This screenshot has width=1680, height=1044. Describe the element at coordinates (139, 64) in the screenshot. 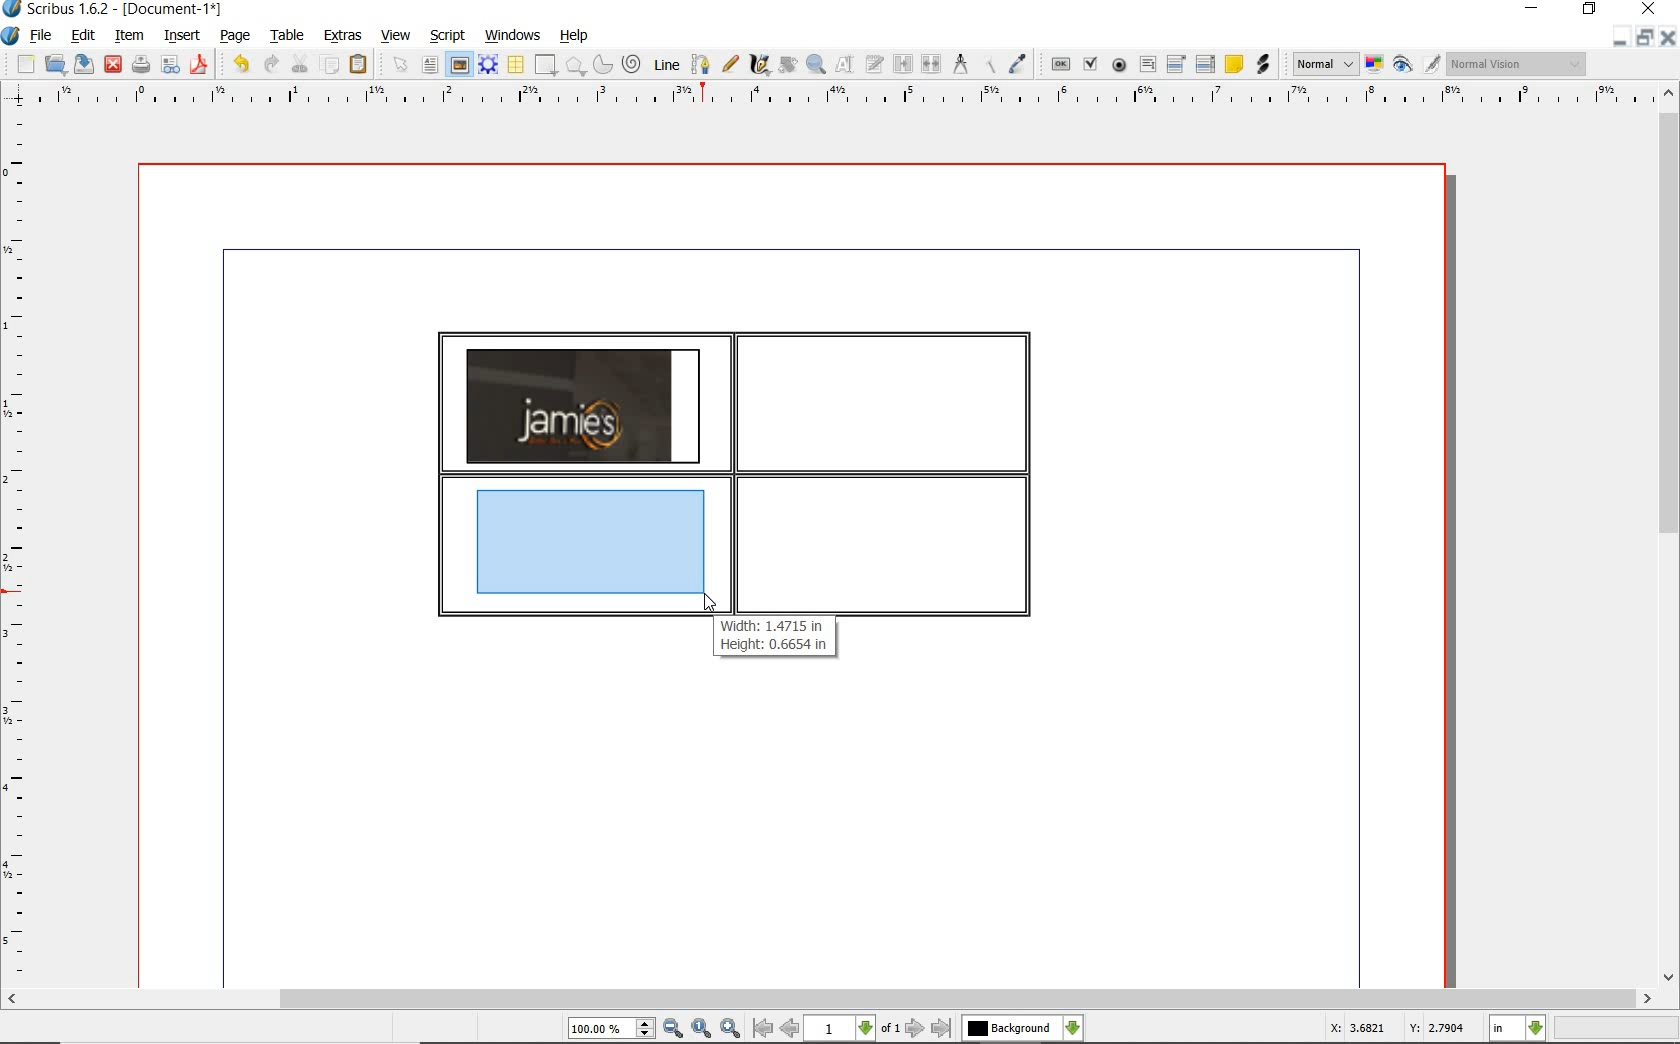

I see `print` at that location.